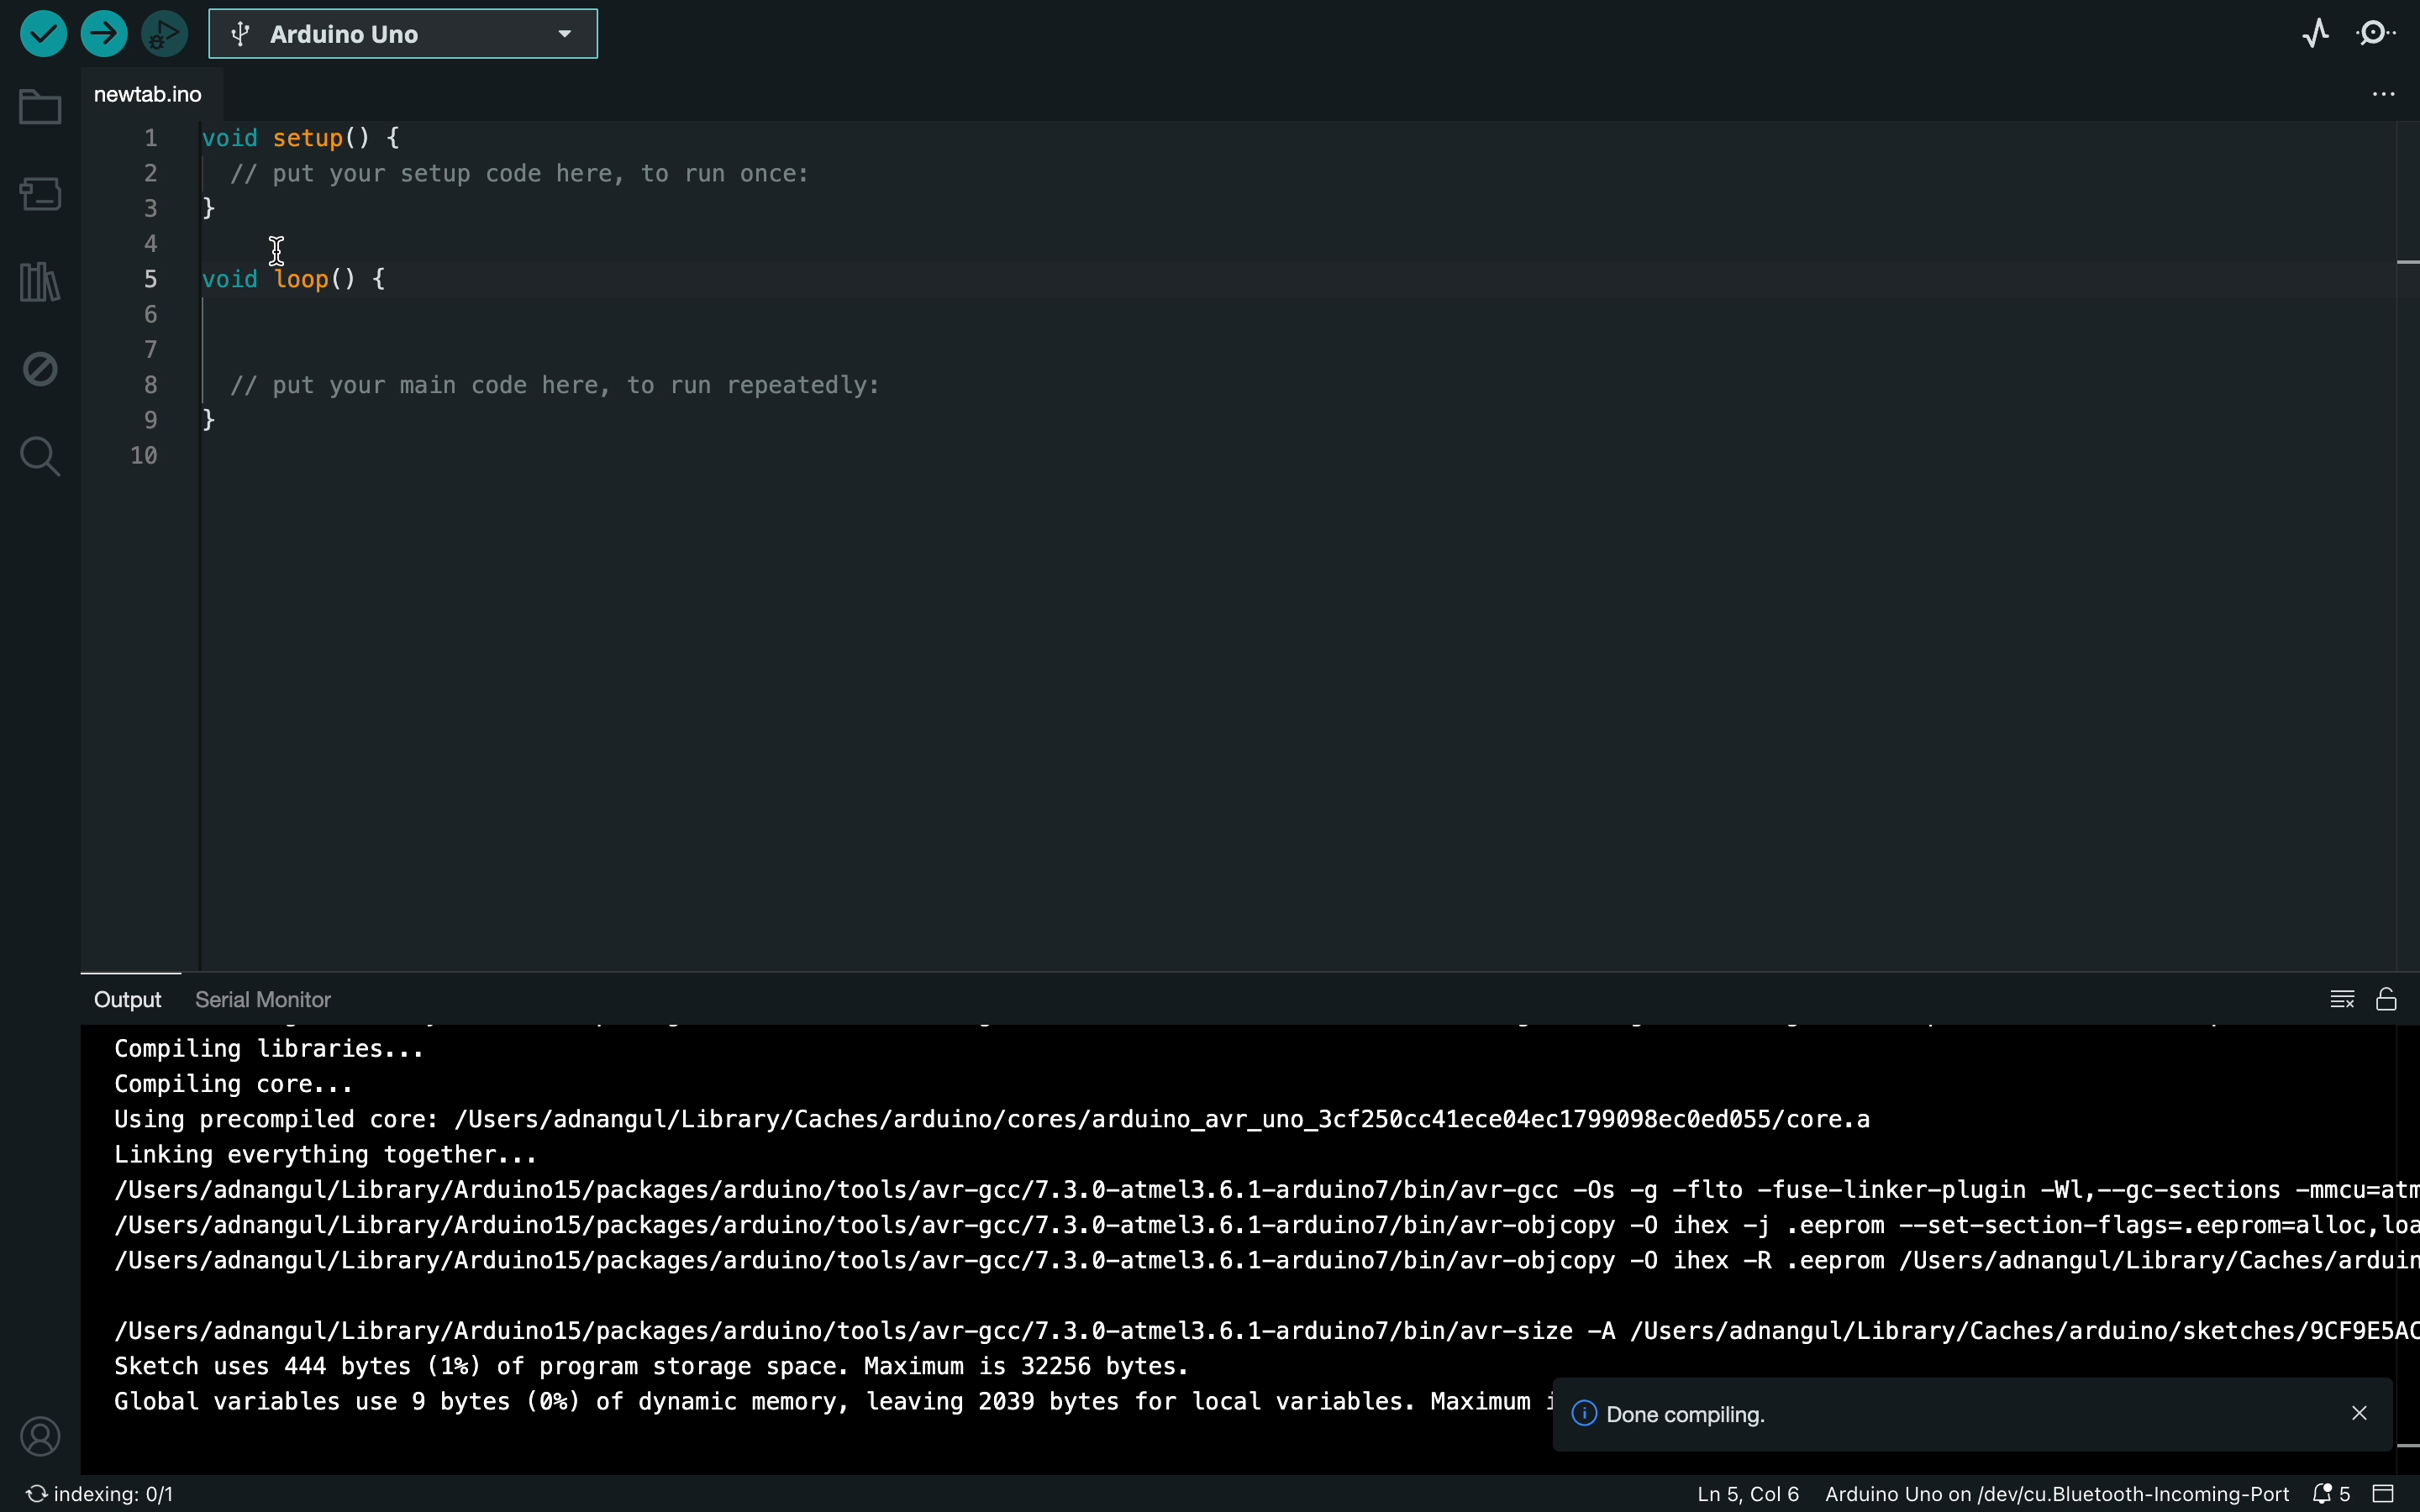 The height and width of the screenshot is (1512, 2420). What do you see at coordinates (37, 278) in the screenshot?
I see `library manager` at bounding box center [37, 278].